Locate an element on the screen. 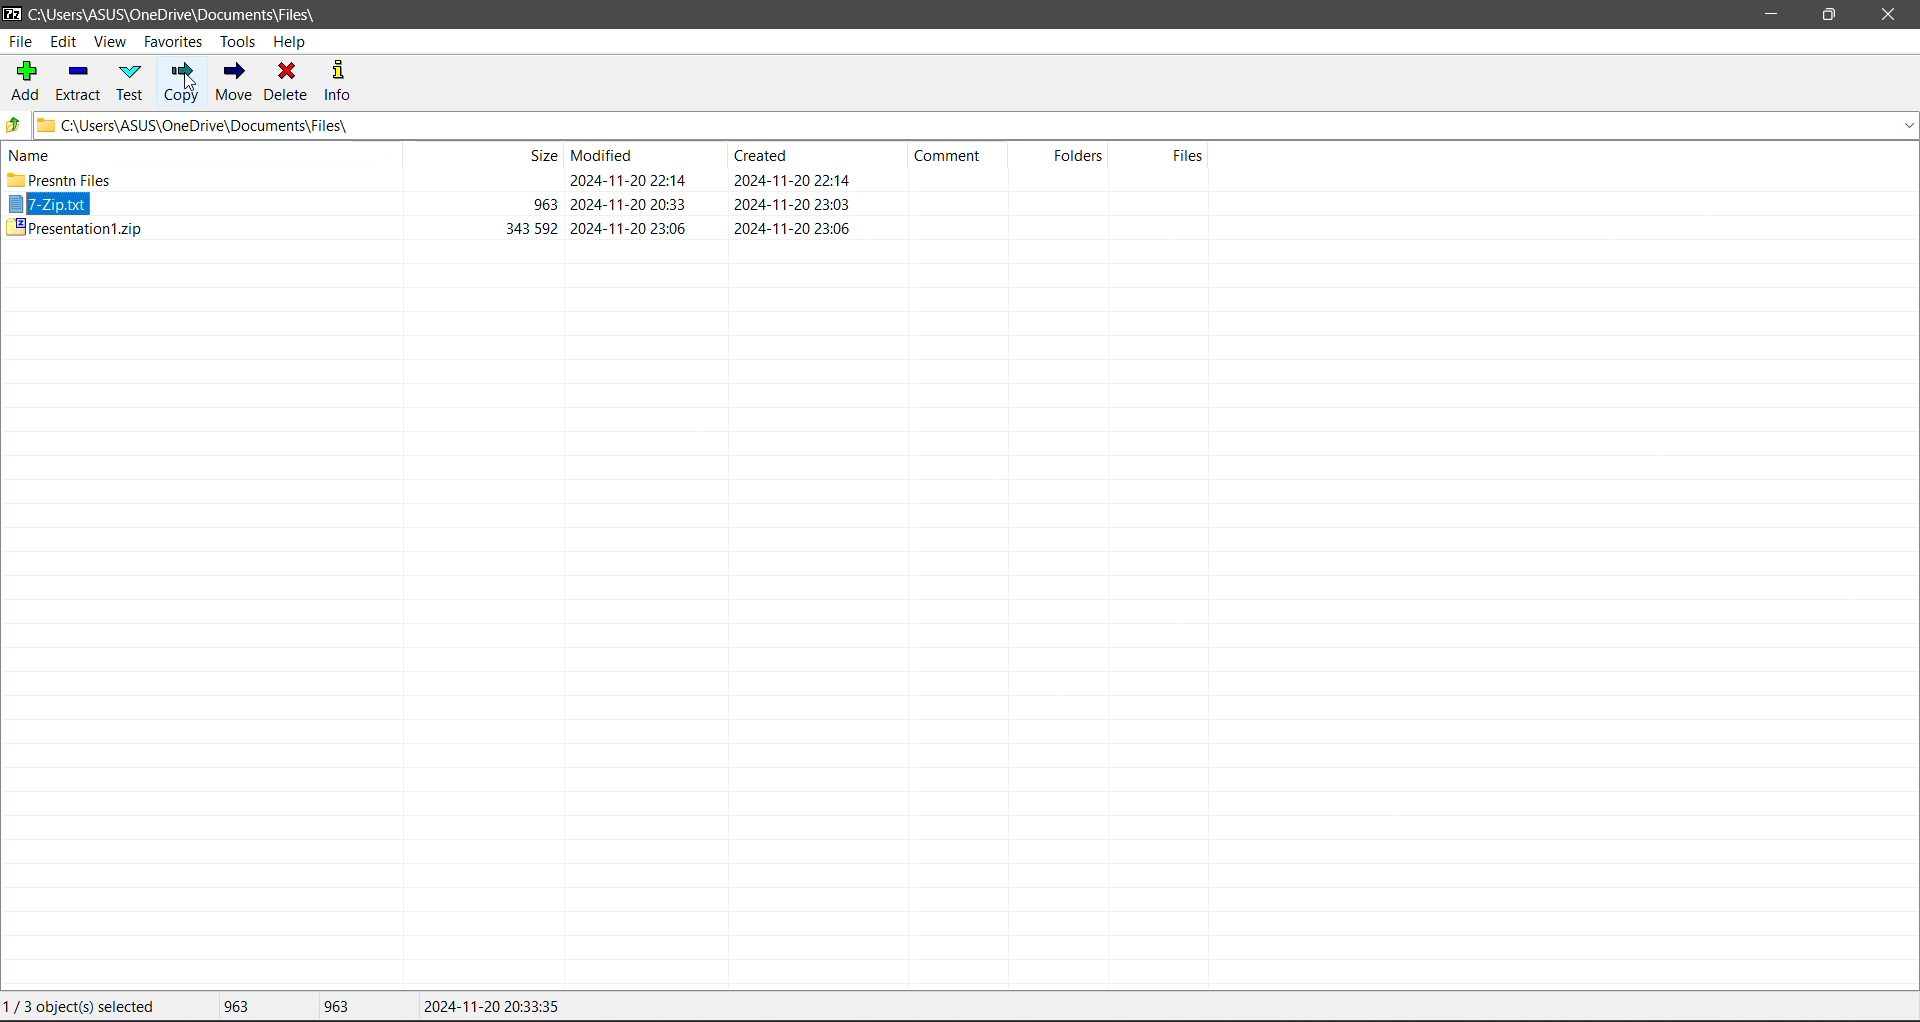  Minimize is located at coordinates (1769, 14).